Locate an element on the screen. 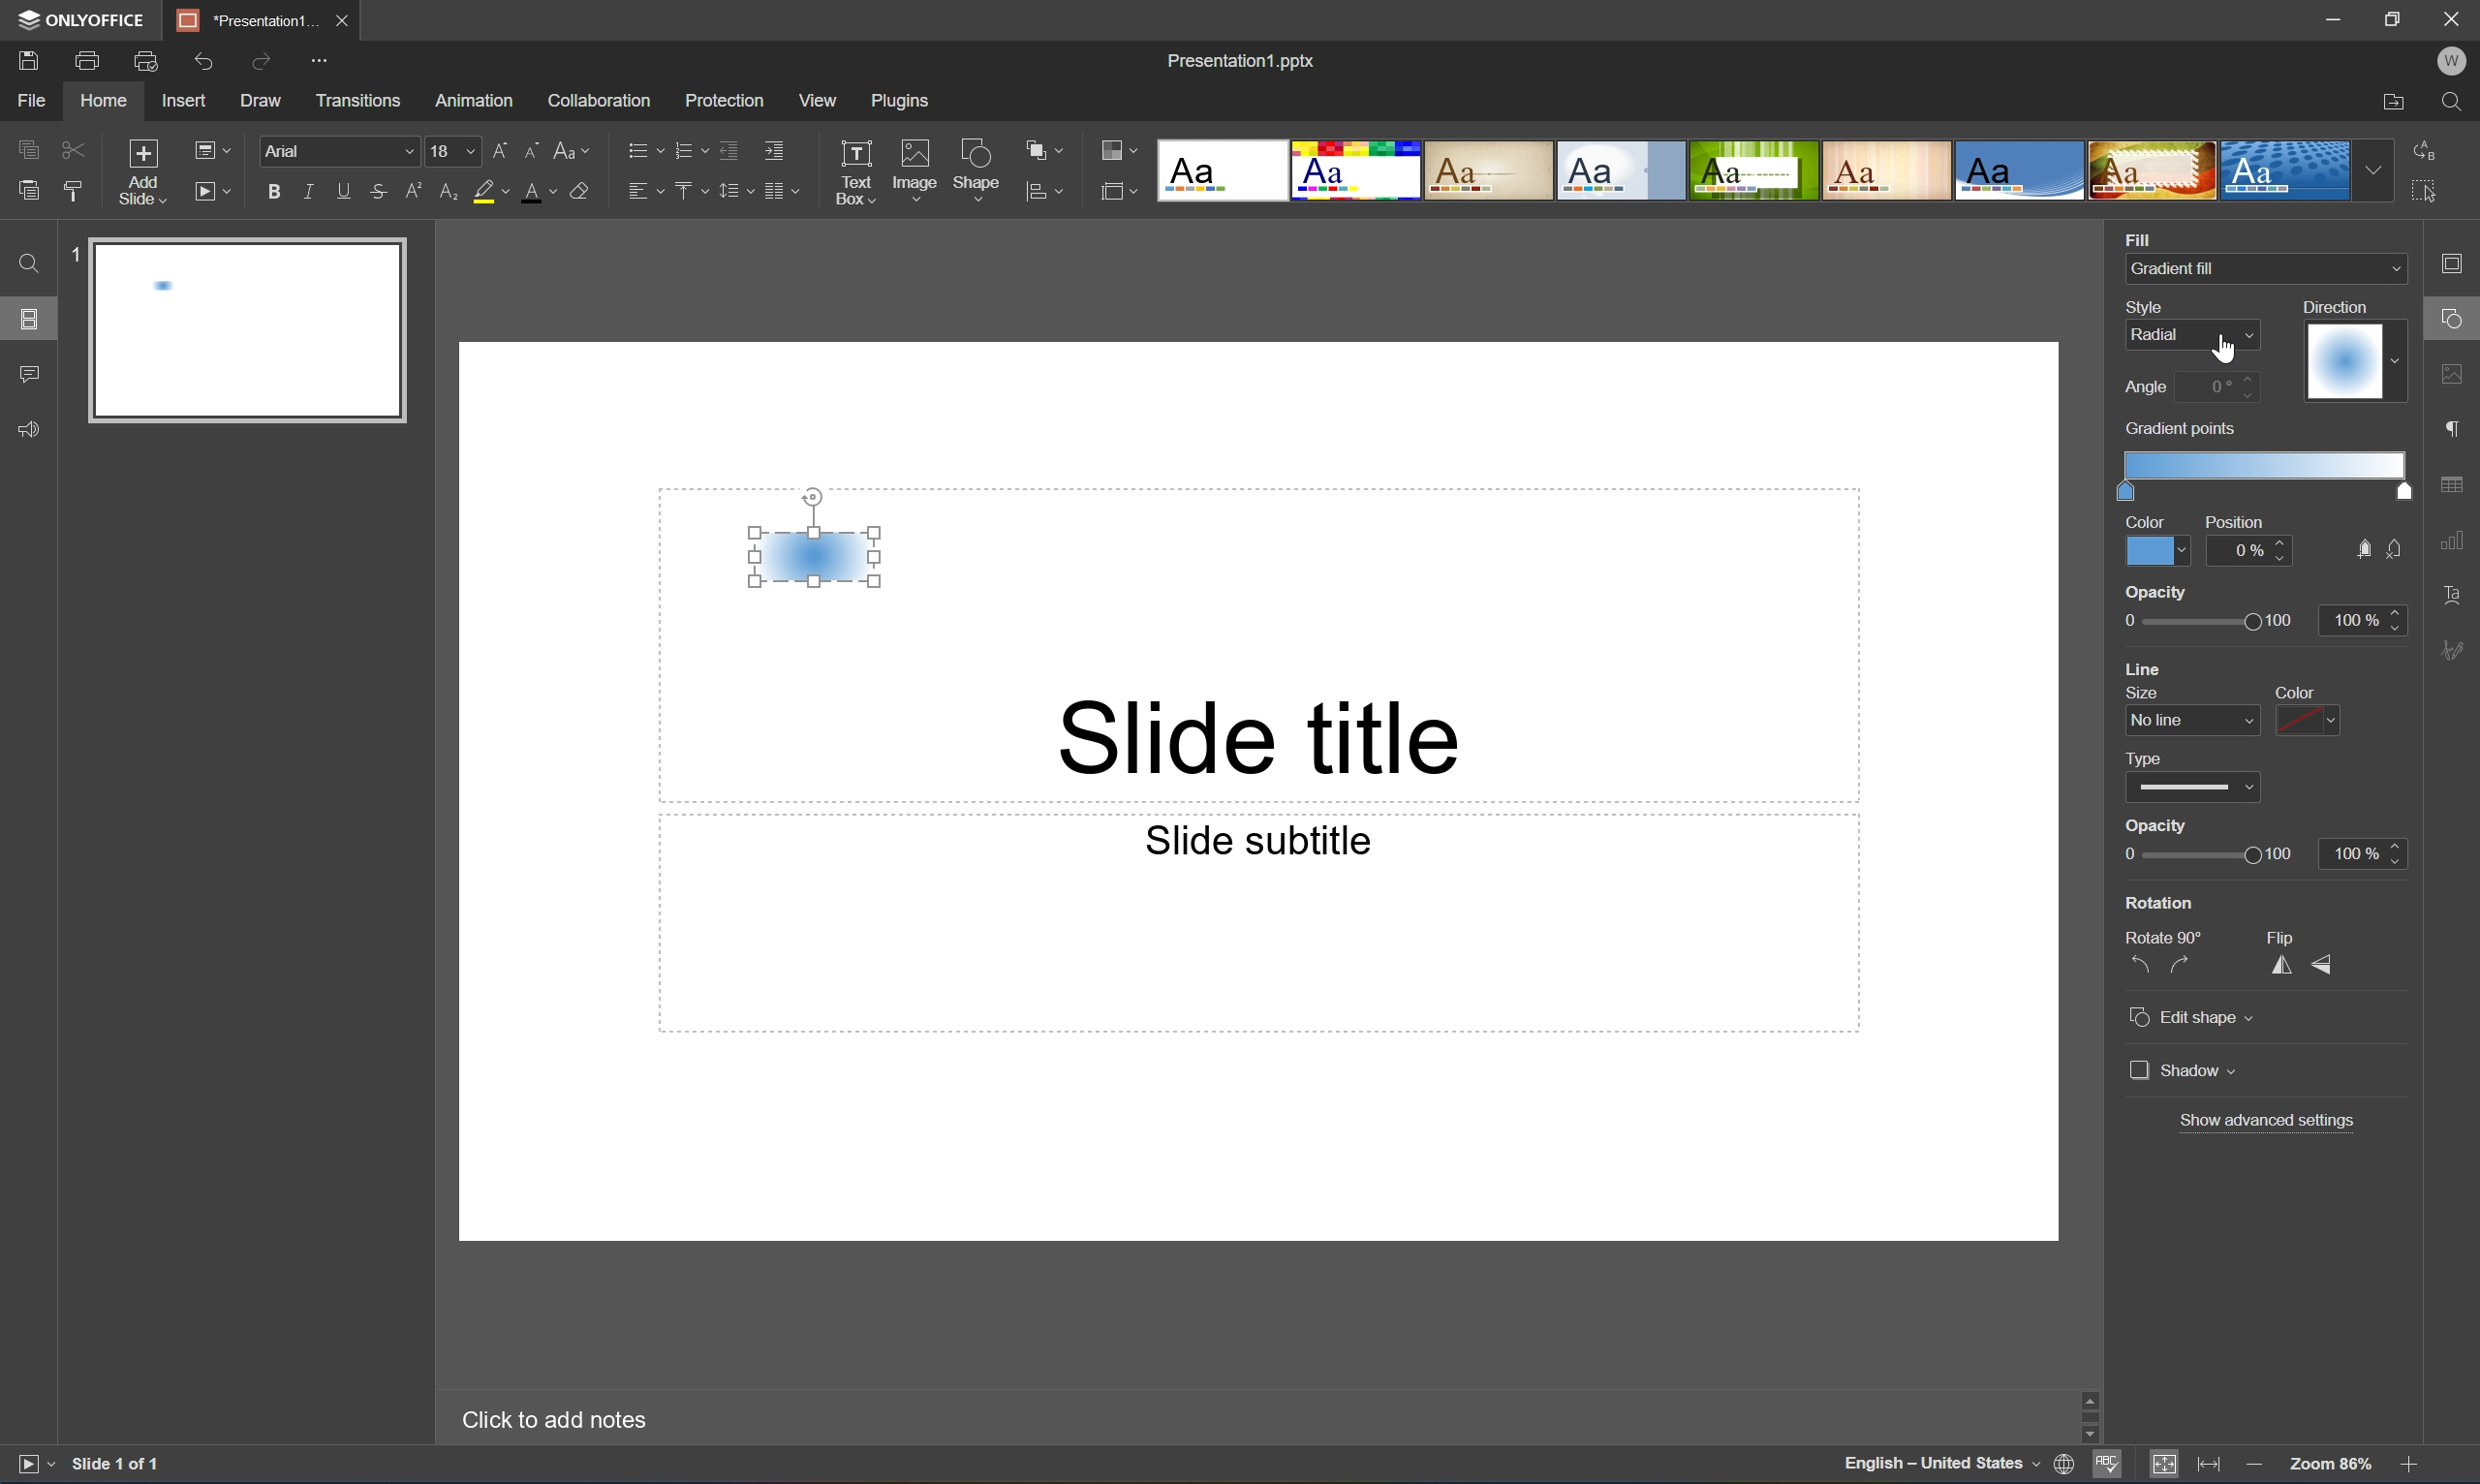  Copy is located at coordinates (28, 148).